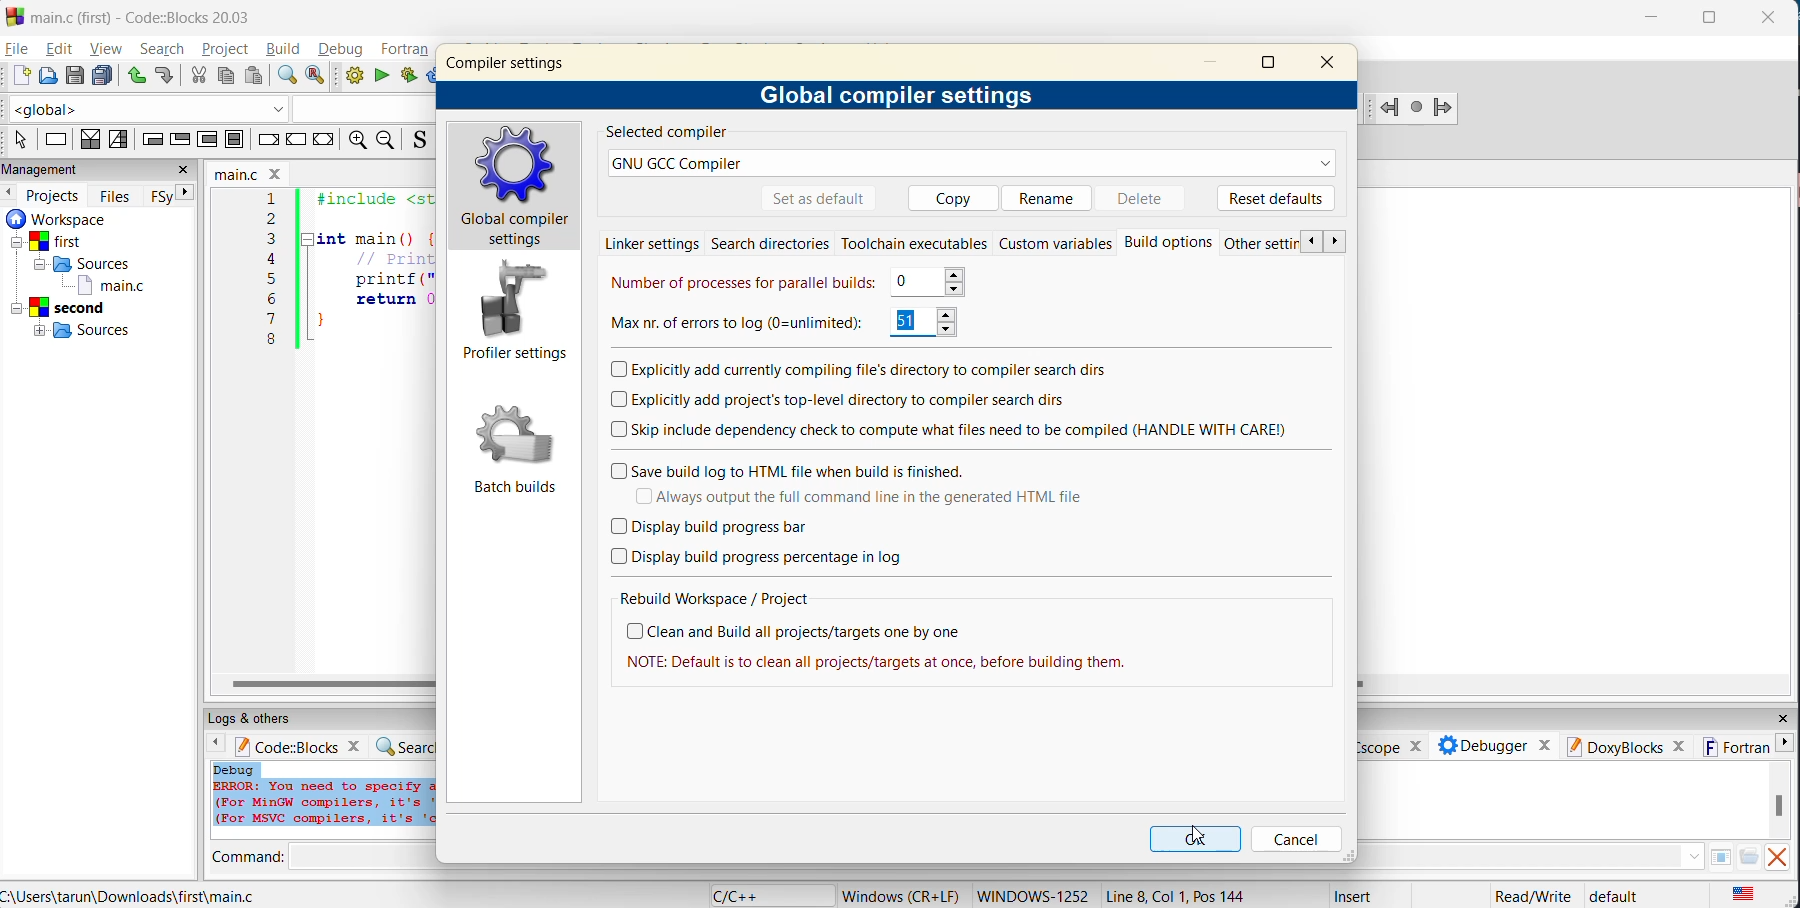 The image size is (1800, 908). I want to click on save, so click(75, 76).